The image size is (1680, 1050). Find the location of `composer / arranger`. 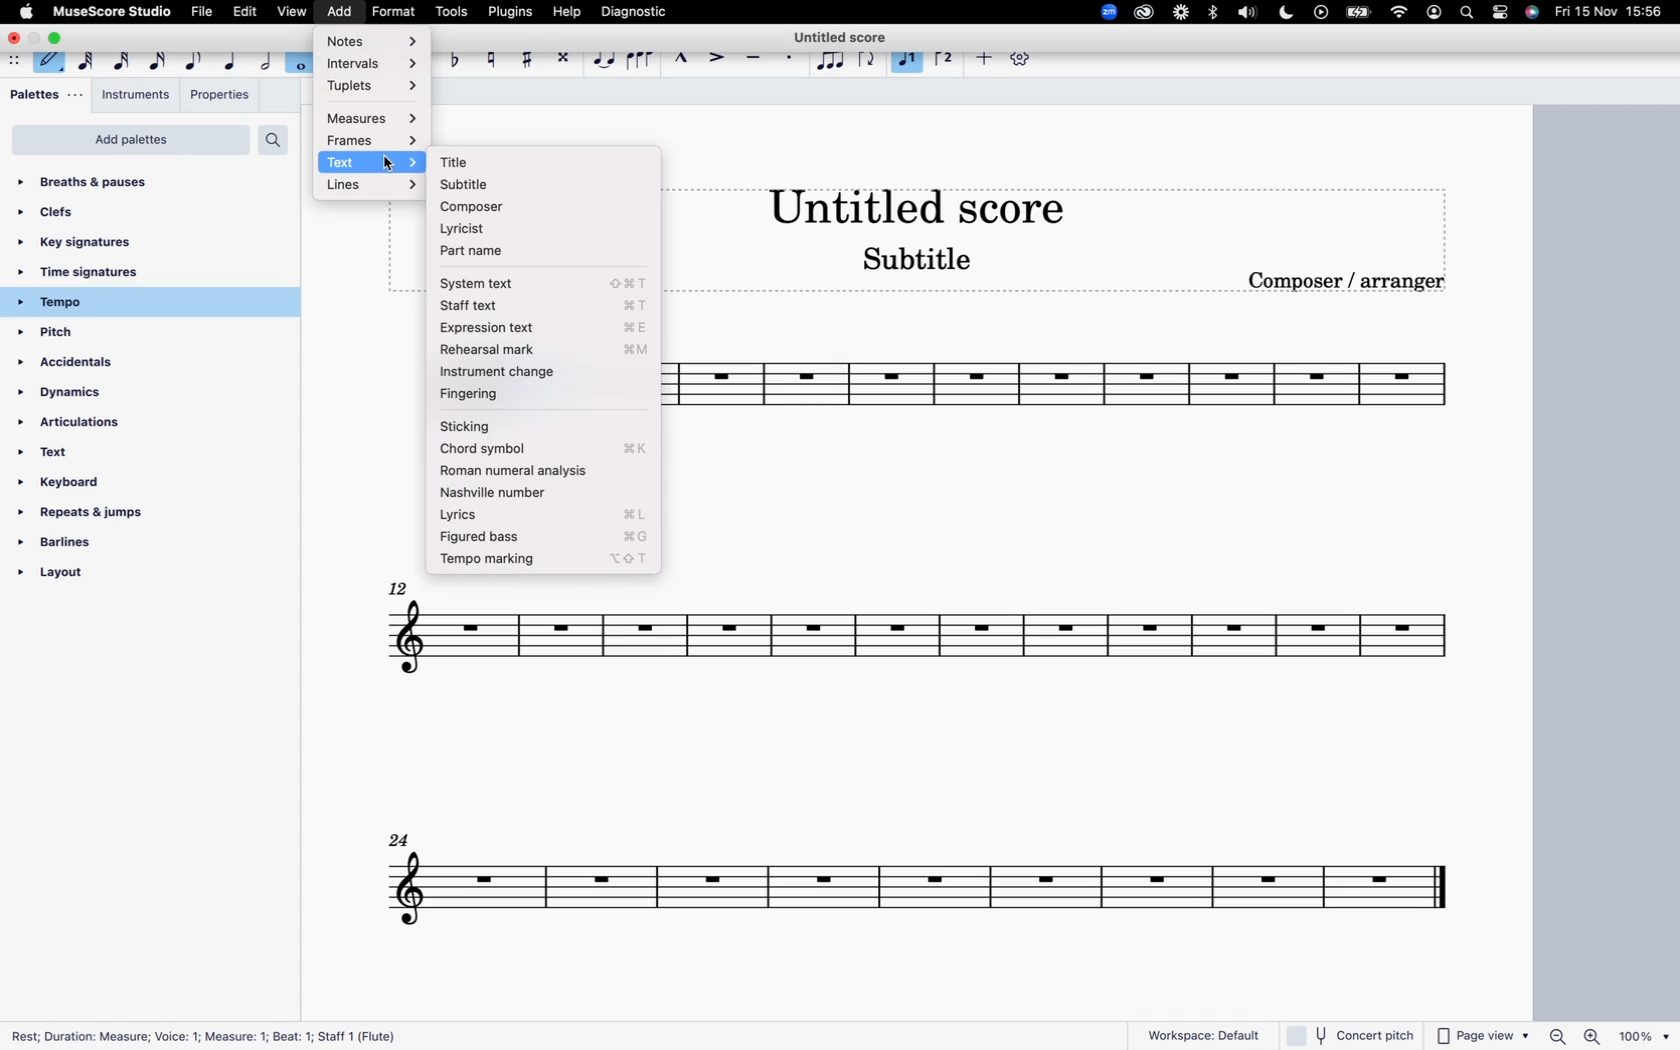

composer / arranger is located at coordinates (1352, 281).